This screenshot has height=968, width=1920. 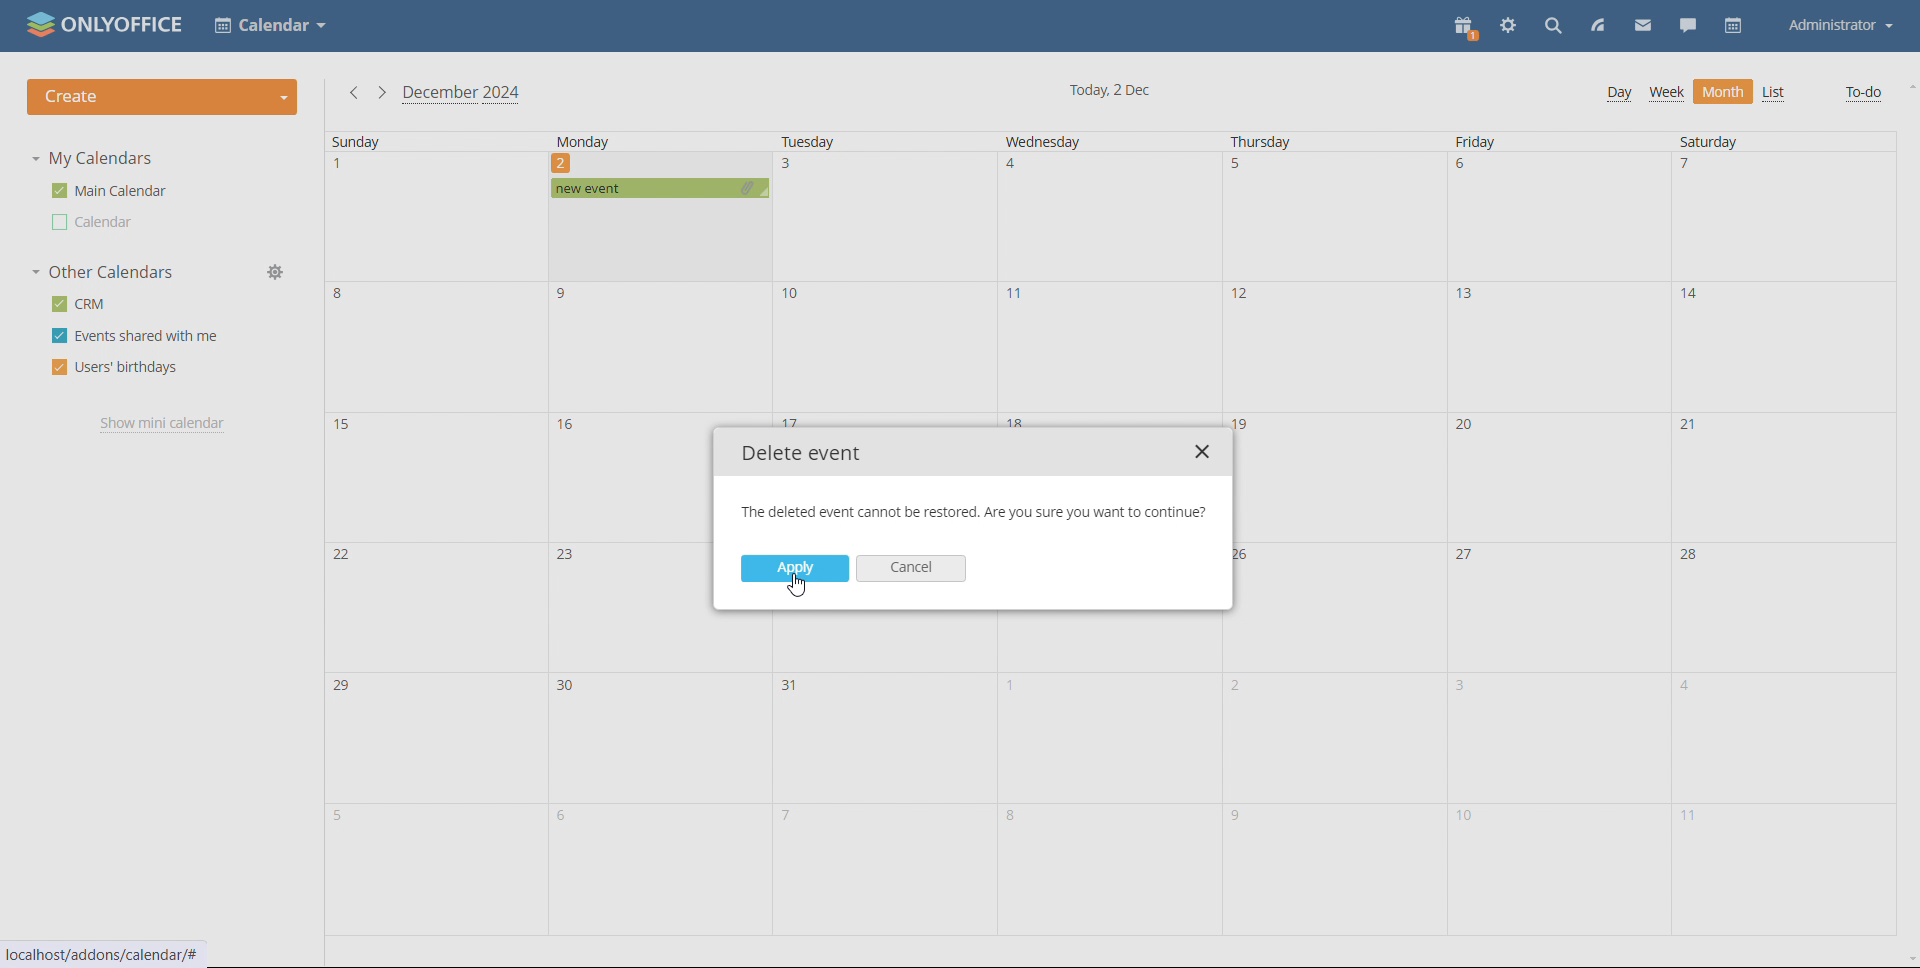 I want to click on The deleted event cannot be restored. Are you sure you want to continue?, so click(x=976, y=513).